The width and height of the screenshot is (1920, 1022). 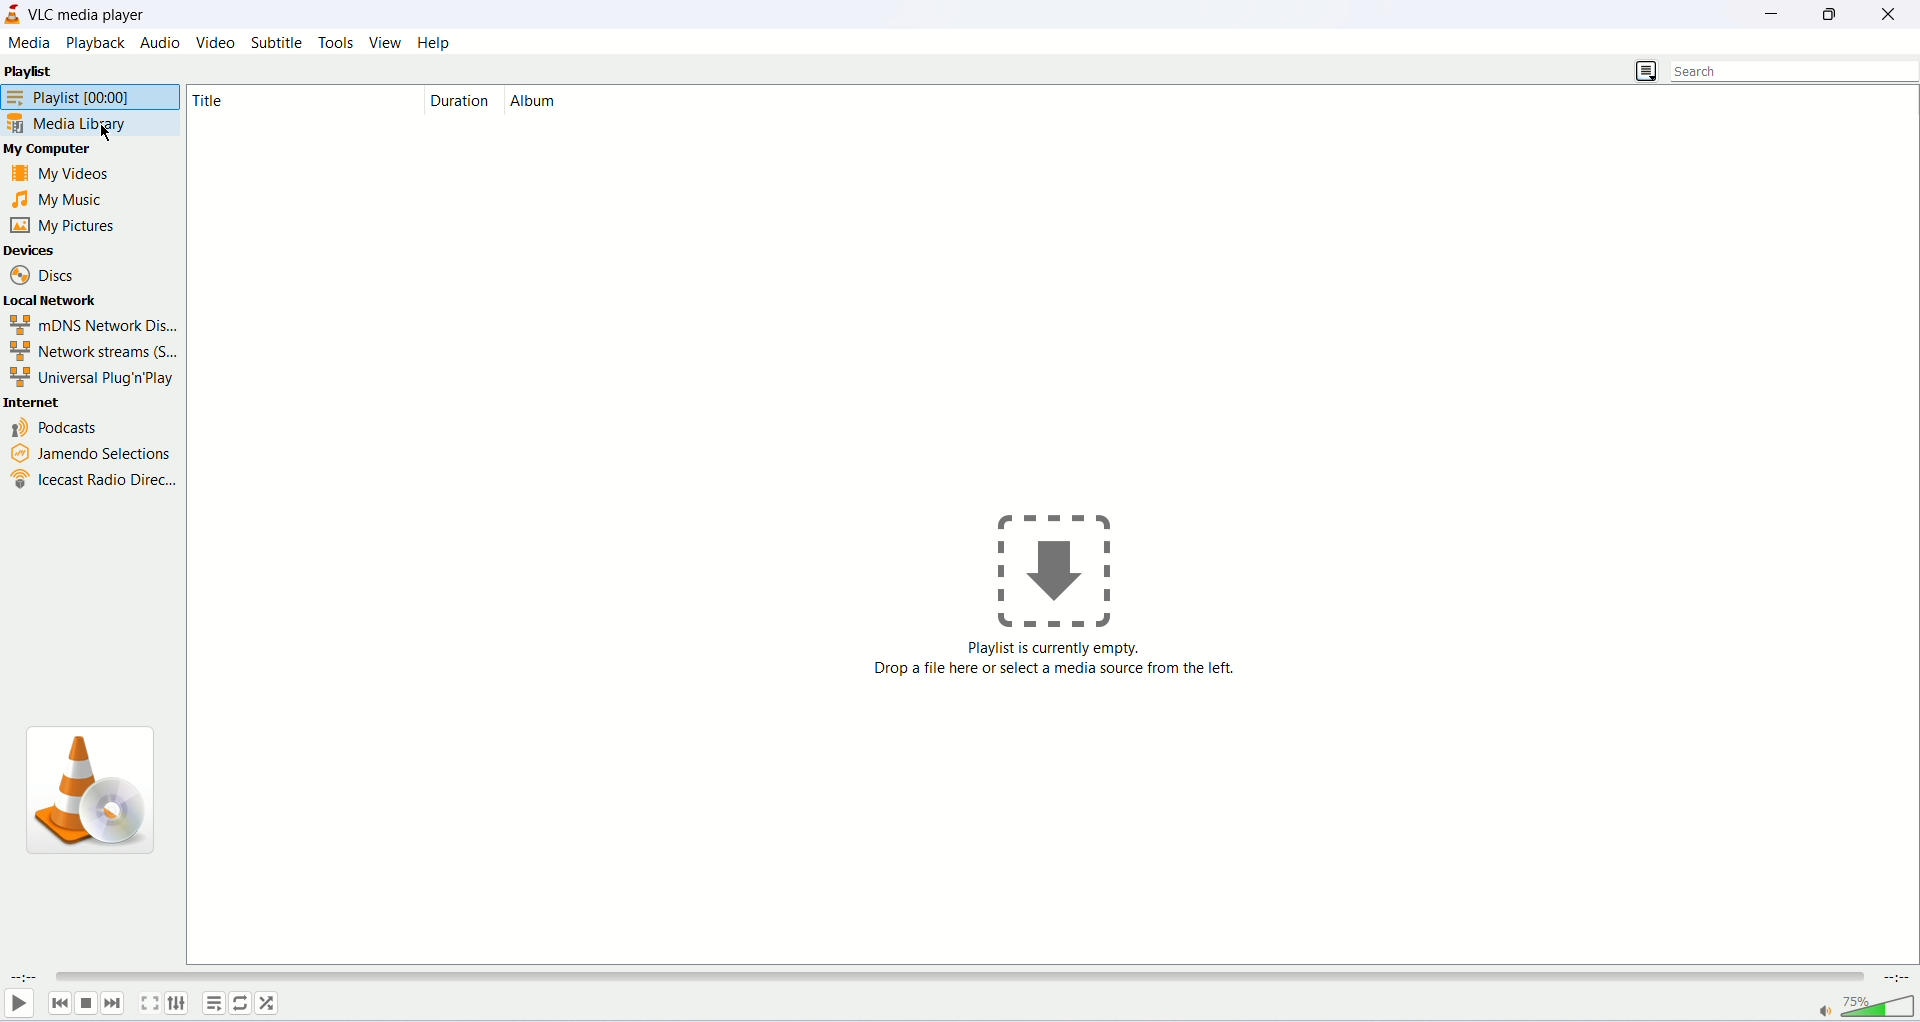 What do you see at coordinates (88, 1002) in the screenshot?
I see `stop` at bounding box center [88, 1002].